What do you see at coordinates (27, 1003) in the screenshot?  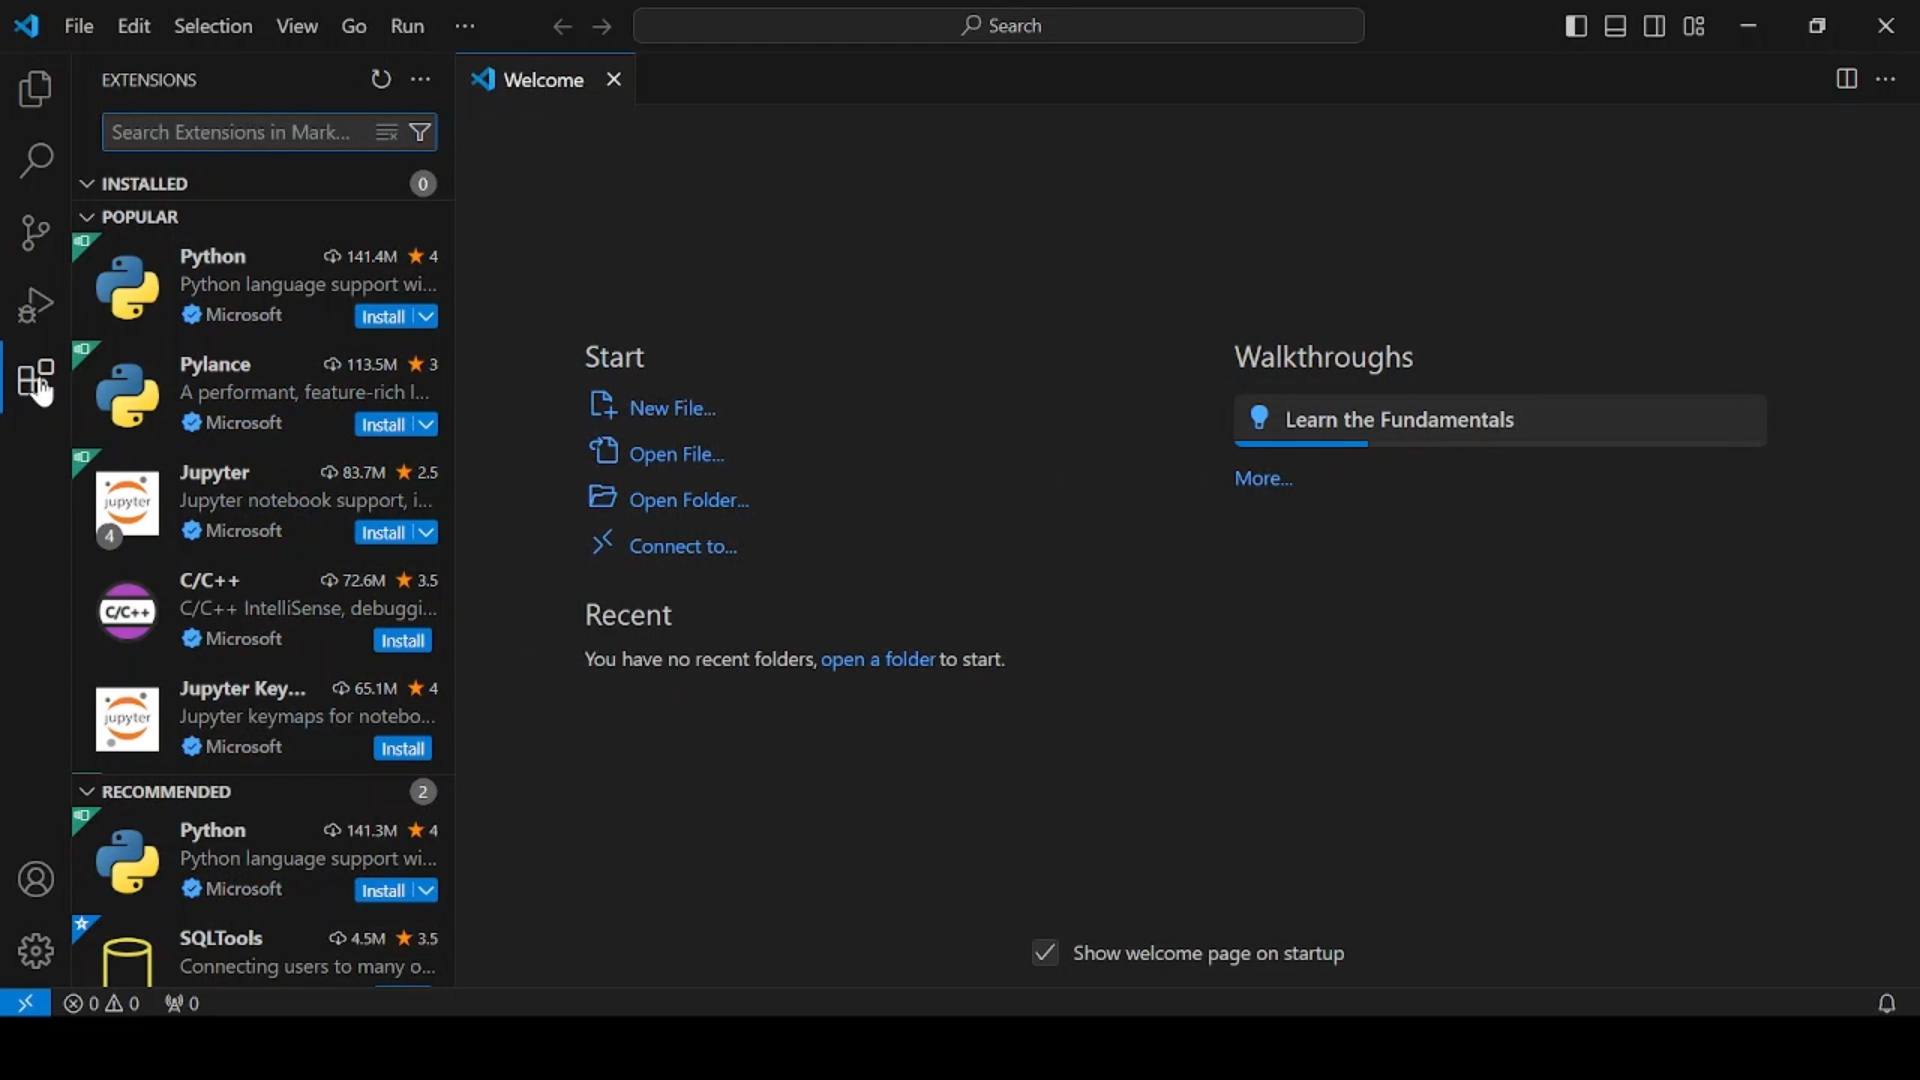 I see `open a remote window` at bounding box center [27, 1003].